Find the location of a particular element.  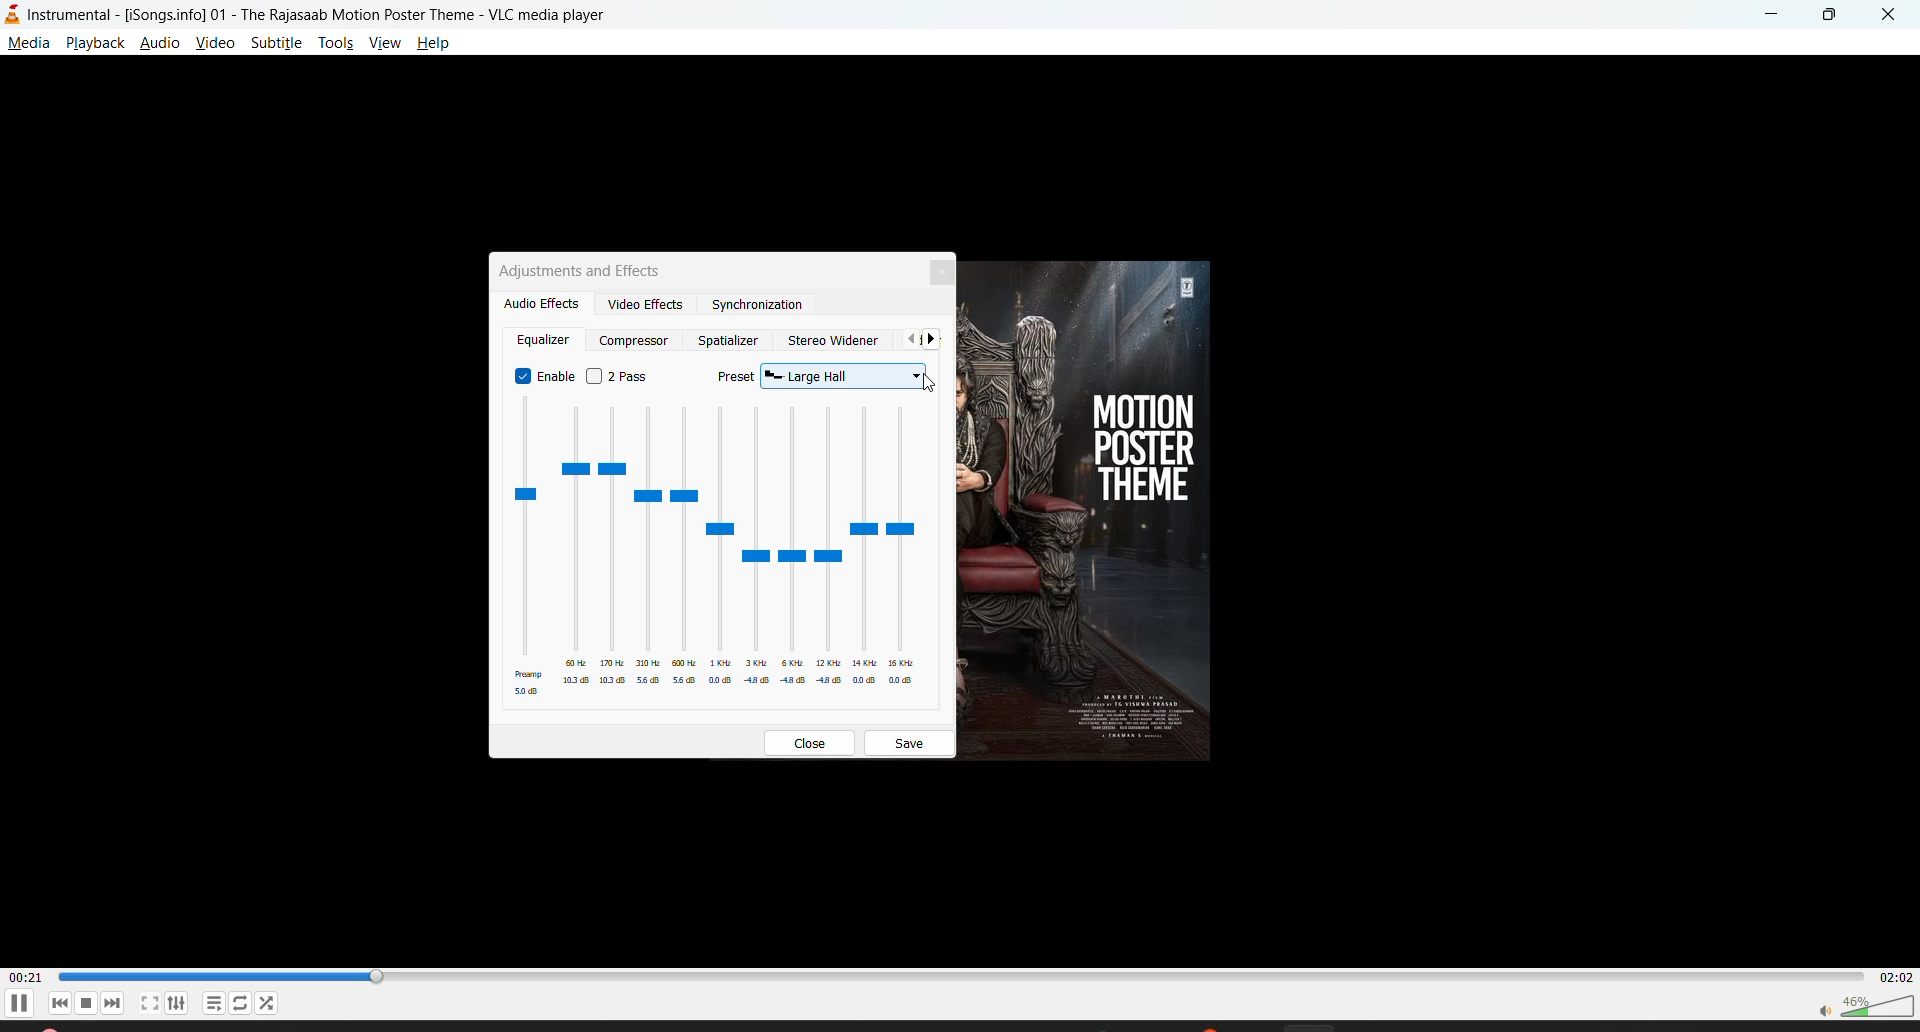

2 pass is located at coordinates (615, 378).